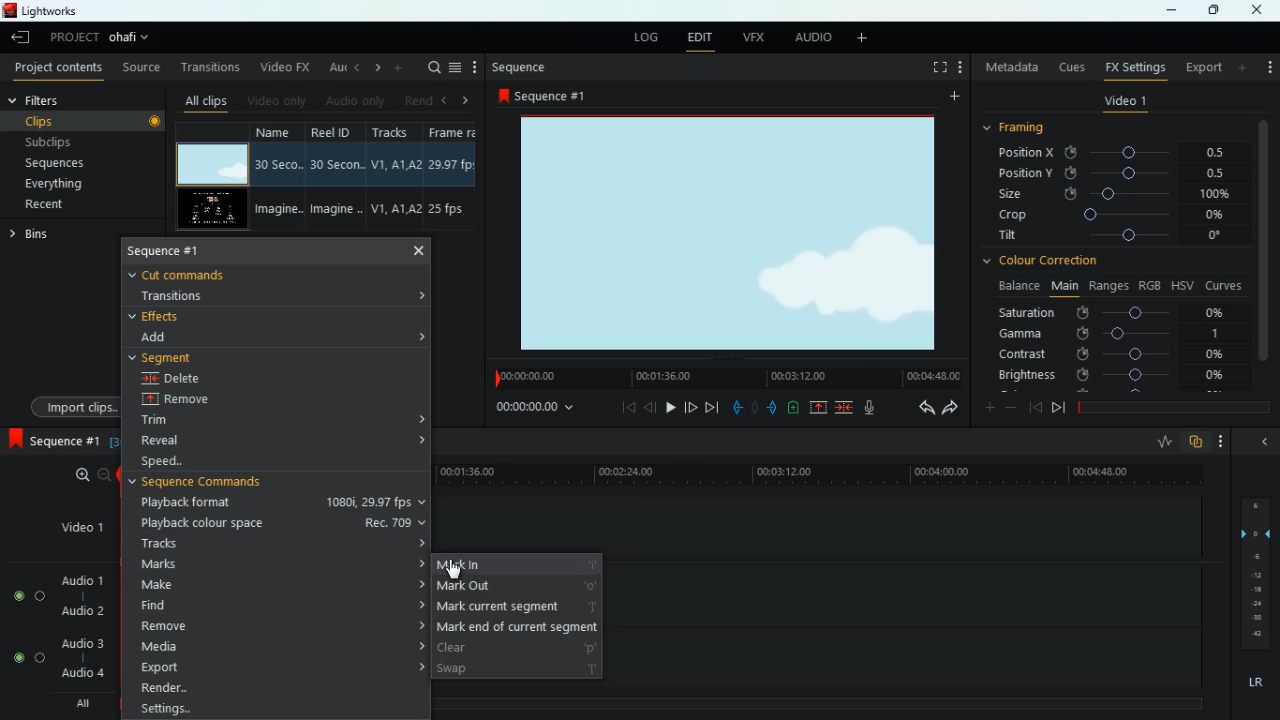 This screenshot has height=720, width=1280. What do you see at coordinates (1172, 10) in the screenshot?
I see `minimize` at bounding box center [1172, 10].